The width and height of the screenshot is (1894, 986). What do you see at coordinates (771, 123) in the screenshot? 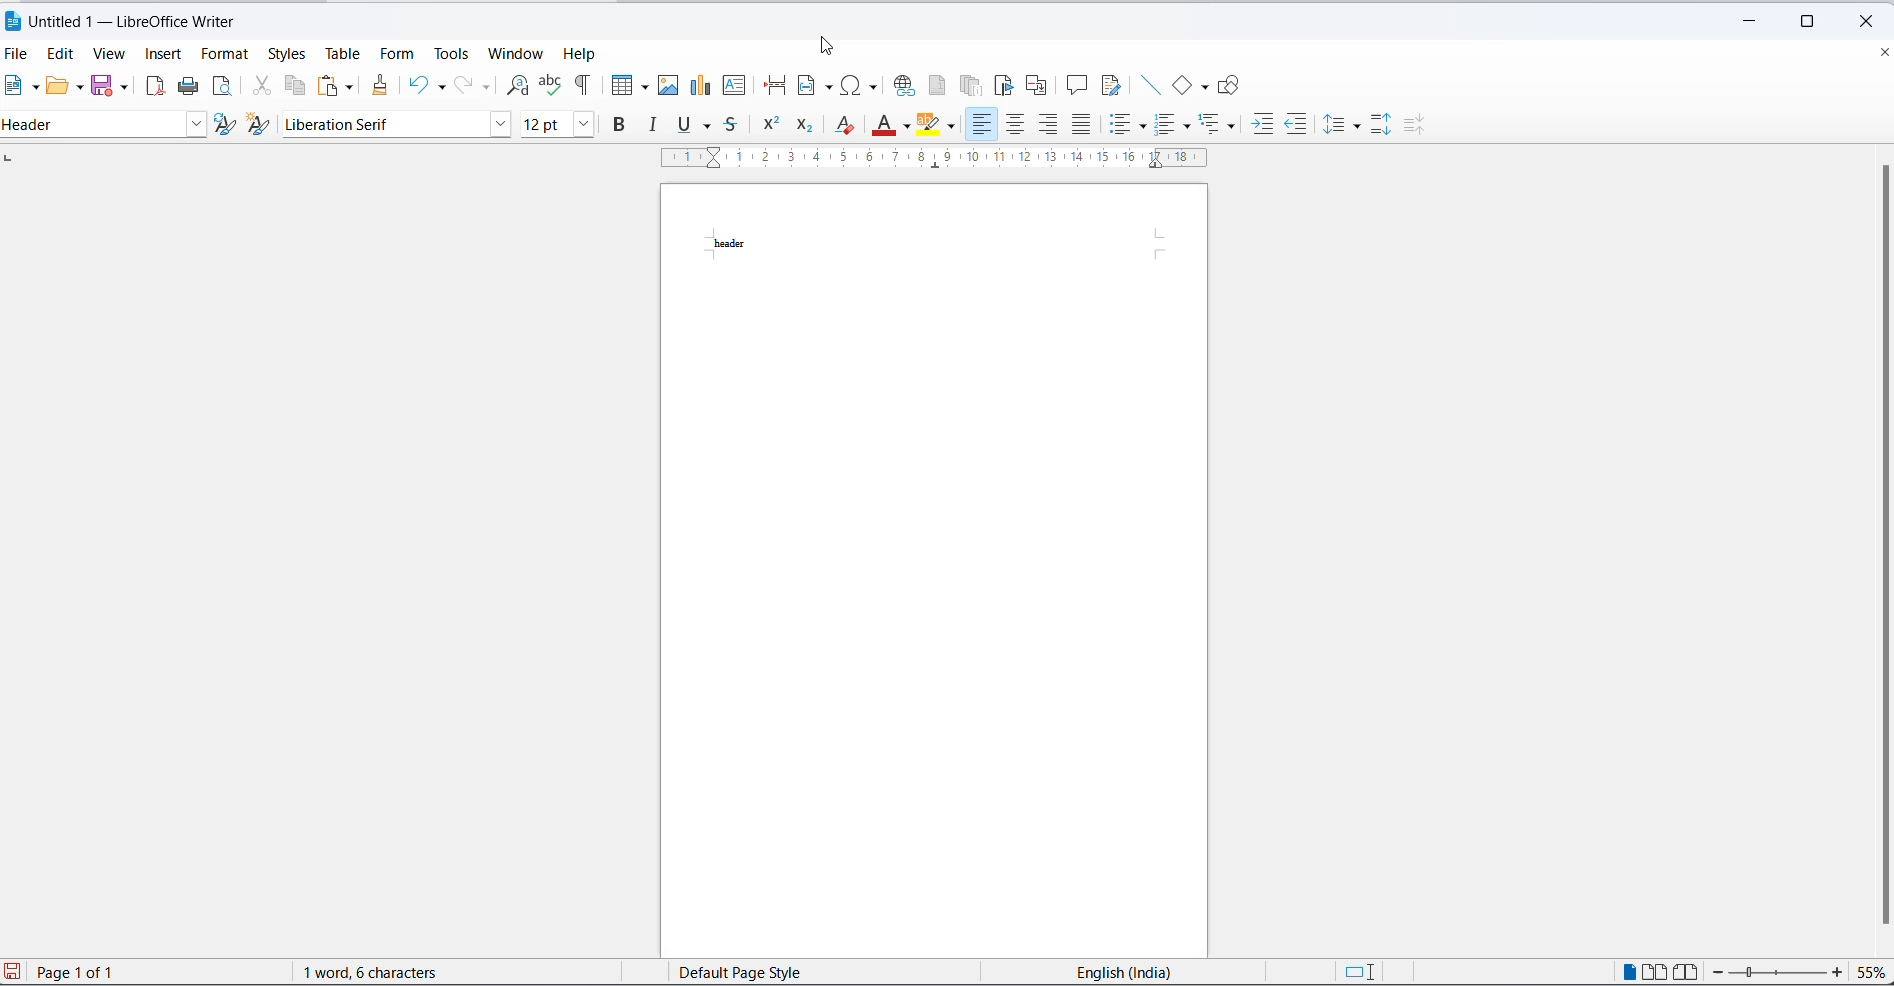
I see `superscript` at bounding box center [771, 123].